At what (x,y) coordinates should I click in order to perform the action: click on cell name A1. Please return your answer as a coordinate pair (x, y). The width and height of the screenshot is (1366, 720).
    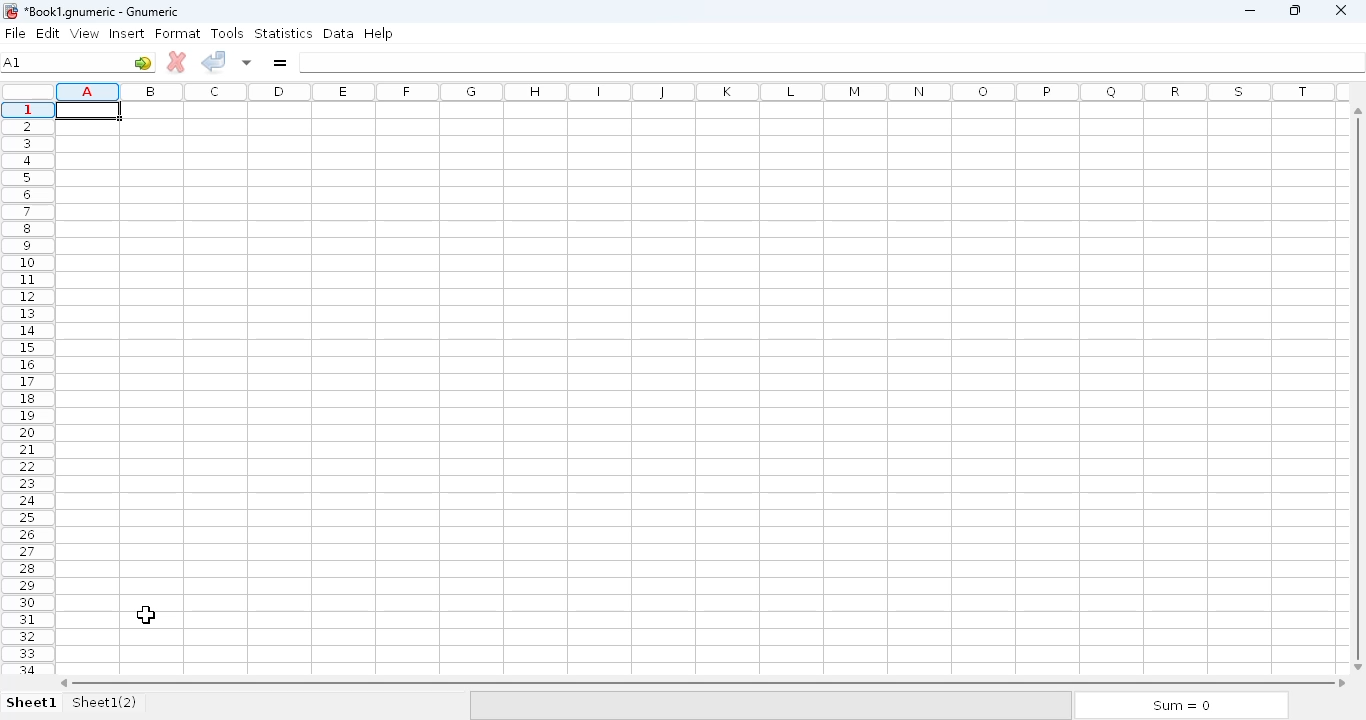
    Looking at the image, I should click on (14, 62).